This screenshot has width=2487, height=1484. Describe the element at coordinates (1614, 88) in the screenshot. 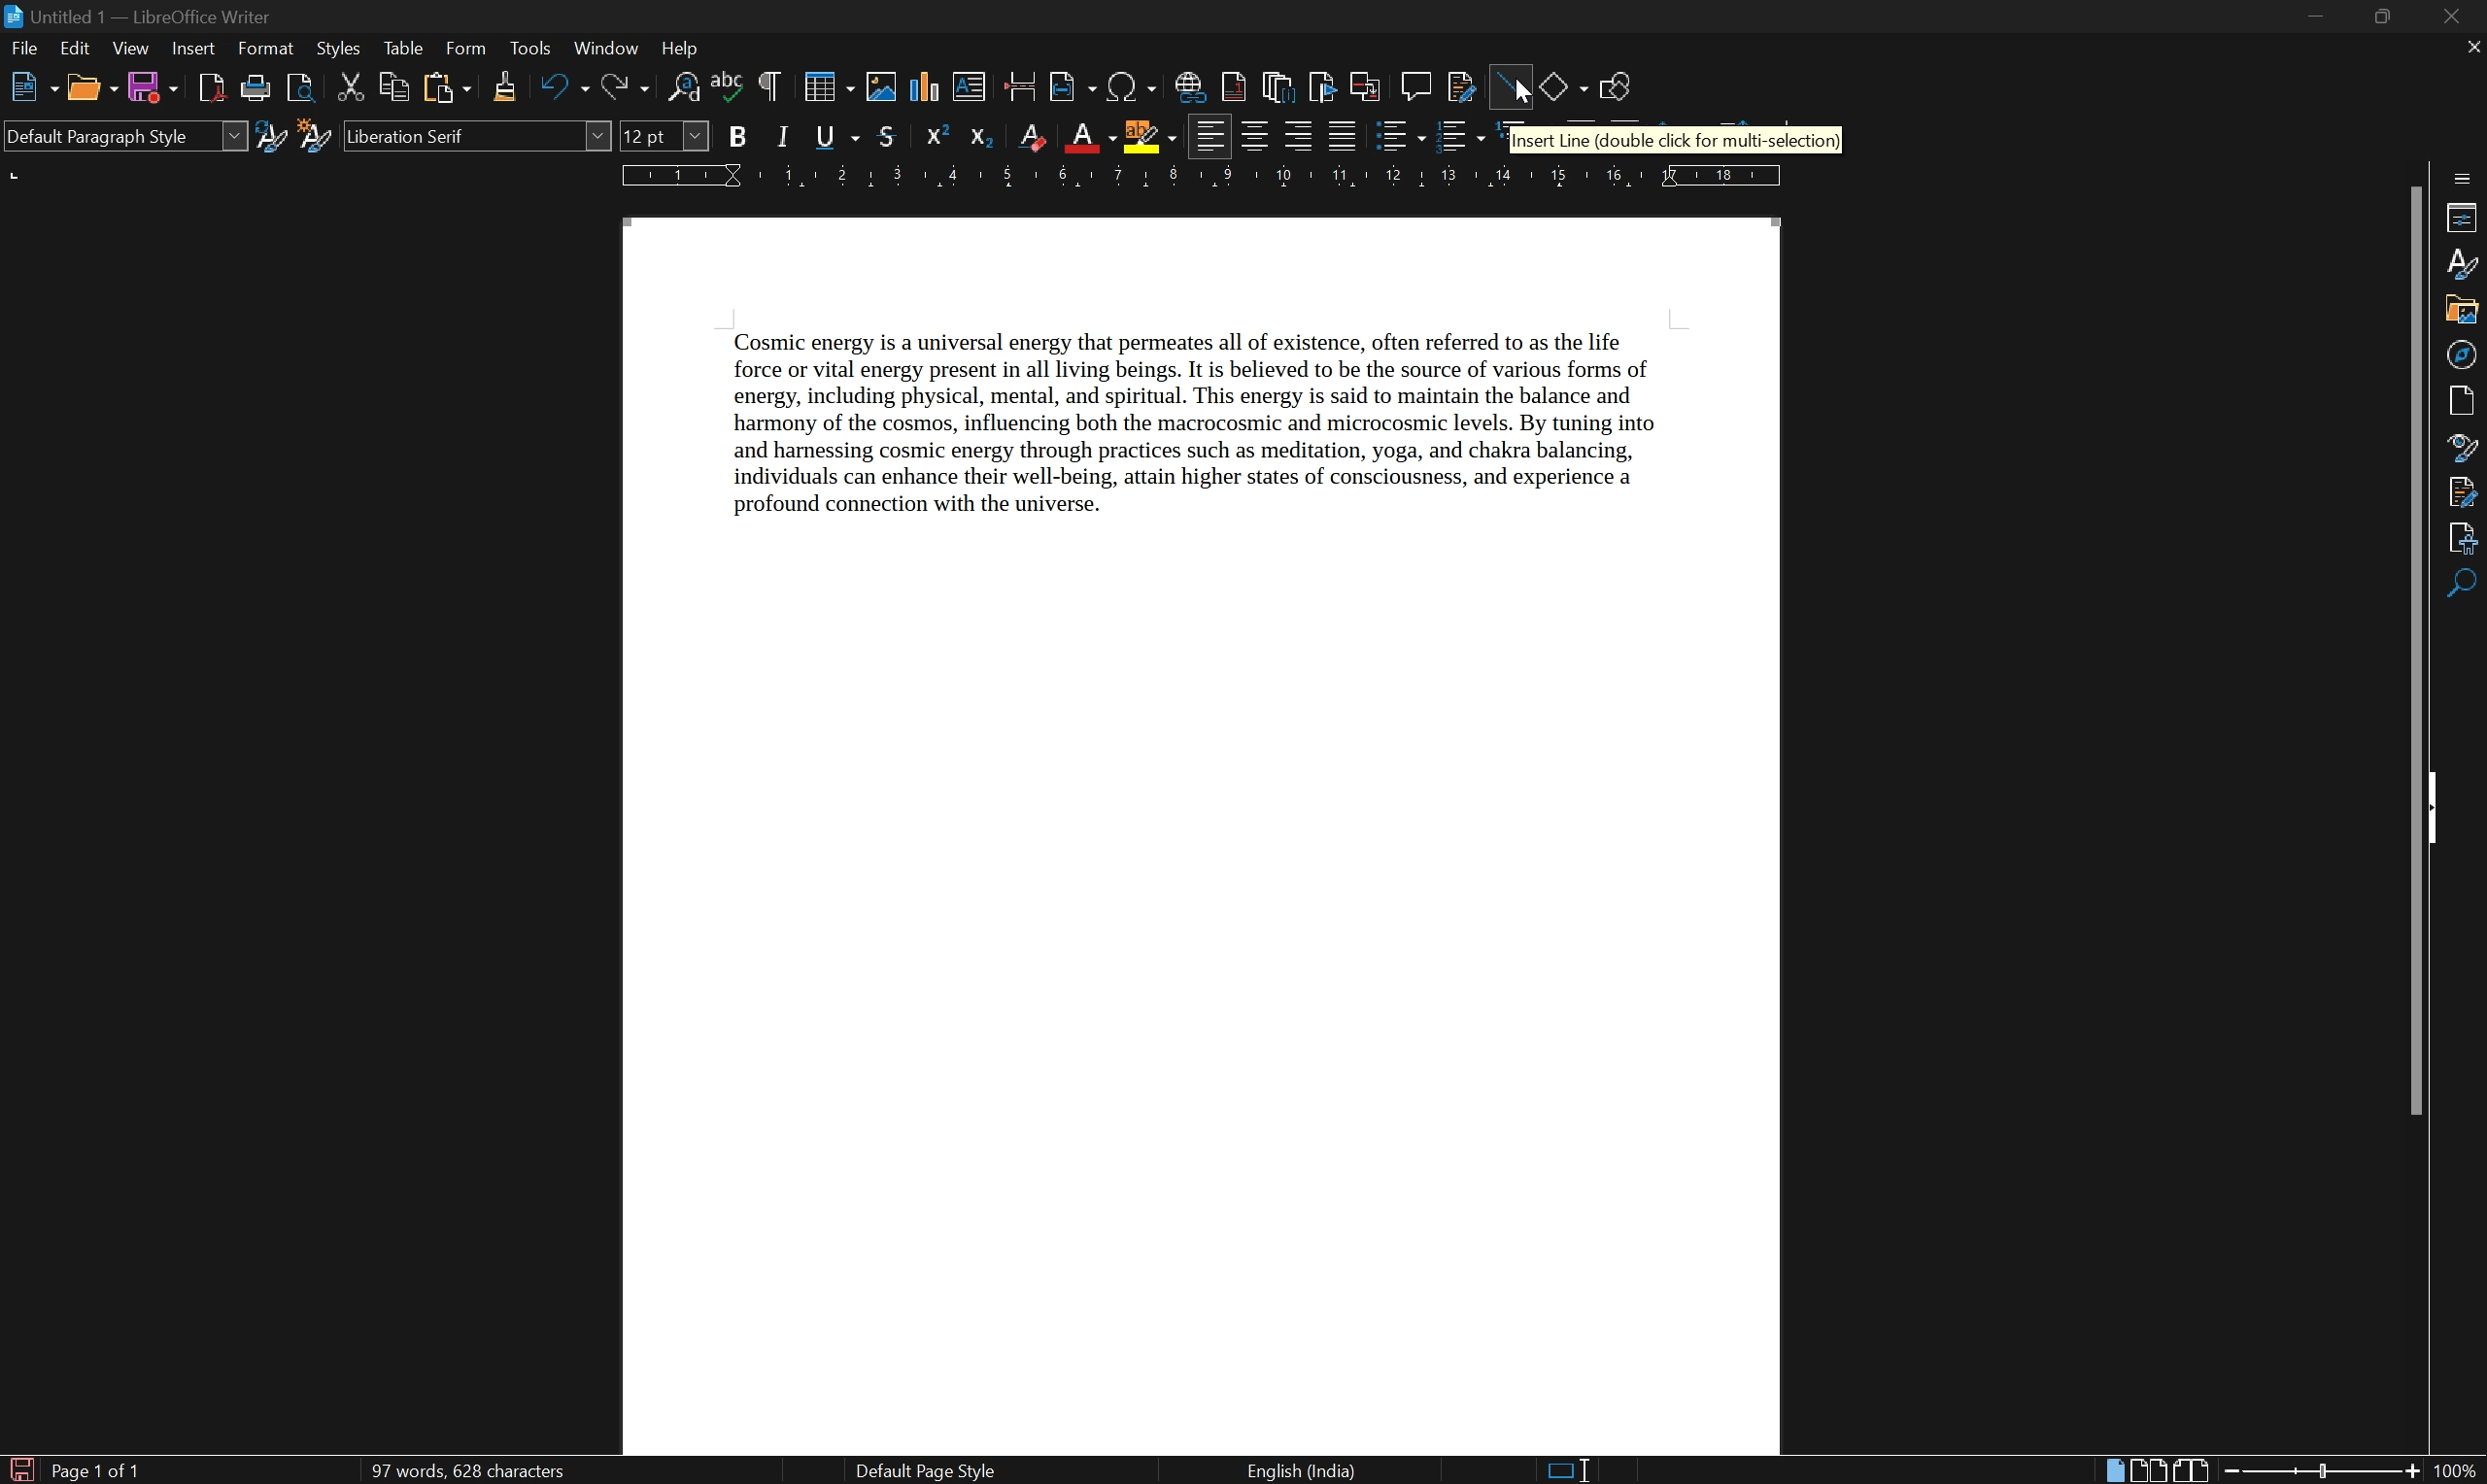

I see `show draw function` at that location.